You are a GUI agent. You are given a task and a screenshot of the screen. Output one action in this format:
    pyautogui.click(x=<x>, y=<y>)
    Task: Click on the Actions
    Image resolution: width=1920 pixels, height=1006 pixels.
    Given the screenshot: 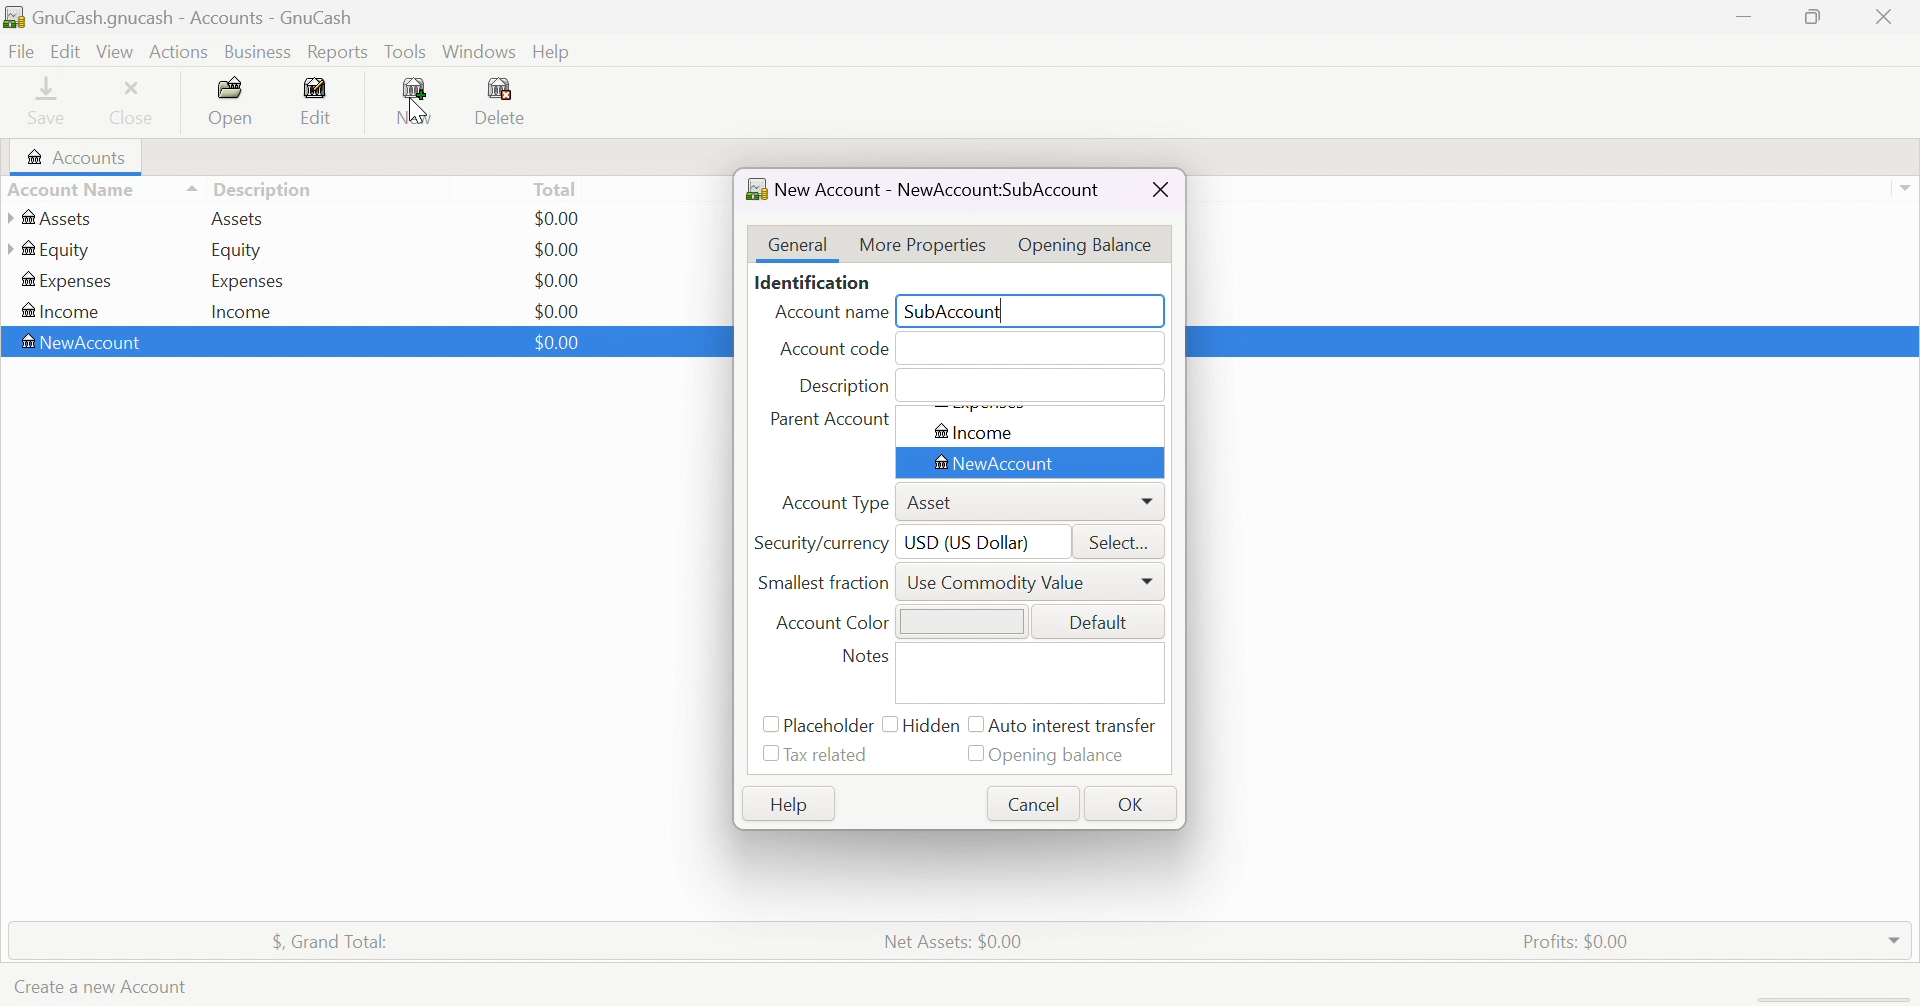 What is the action you would take?
    pyautogui.click(x=178, y=52)
    